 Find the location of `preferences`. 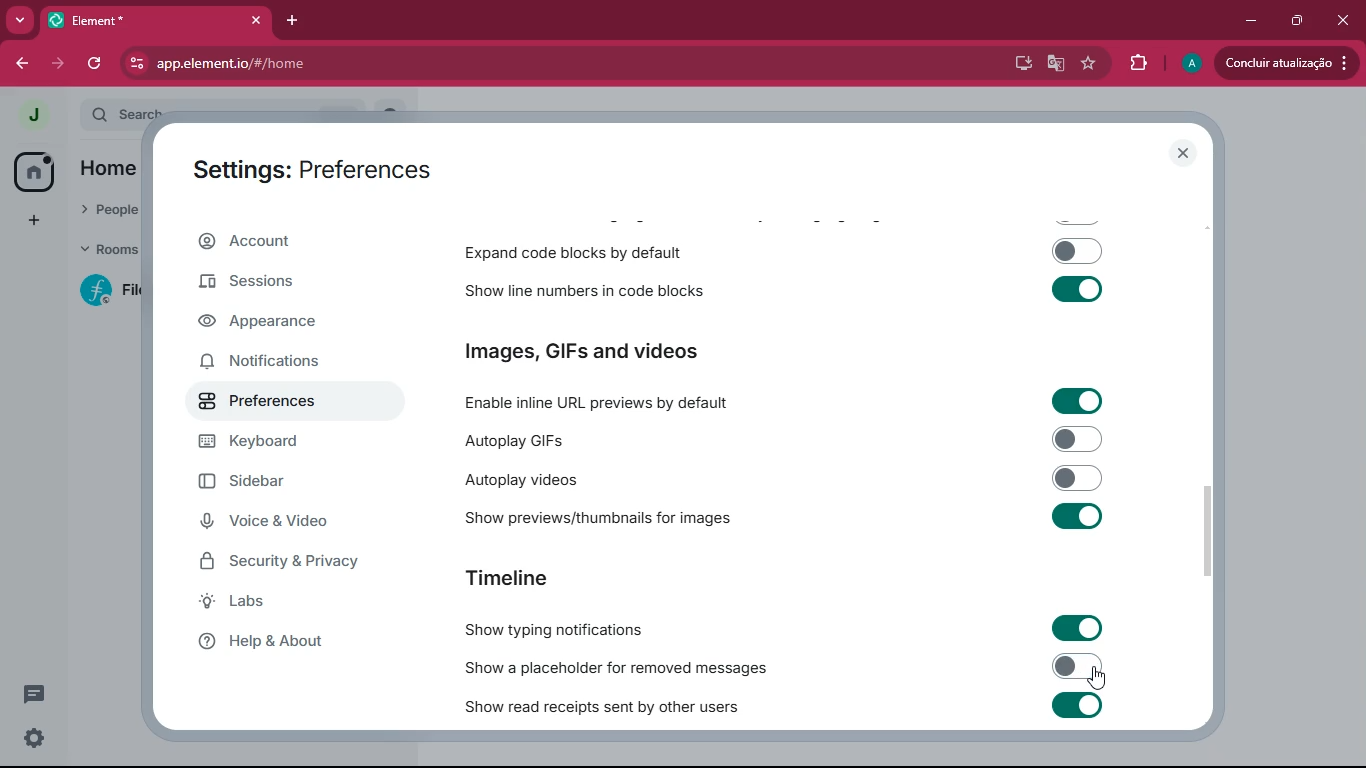

preferences is located at coordinates (276, 403).